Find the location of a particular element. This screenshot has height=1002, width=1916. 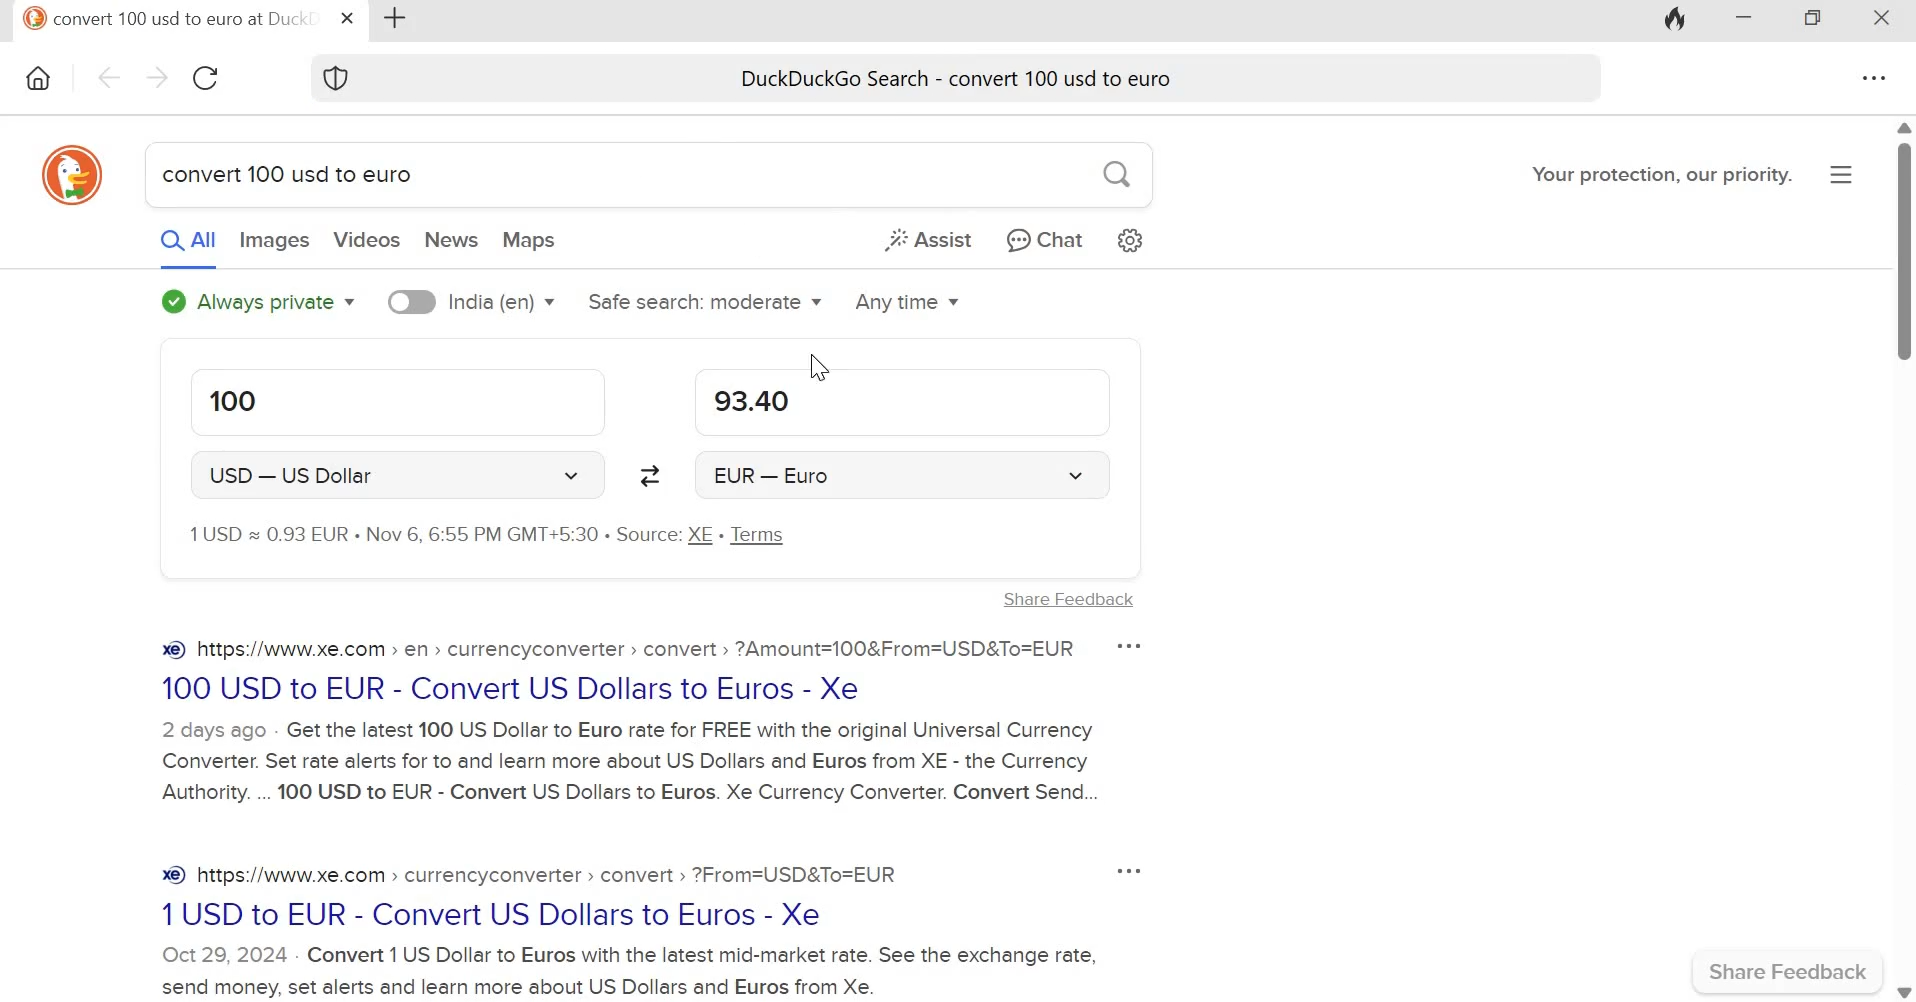

Your protection, our priority.  is located at coordinates (1653, 175).